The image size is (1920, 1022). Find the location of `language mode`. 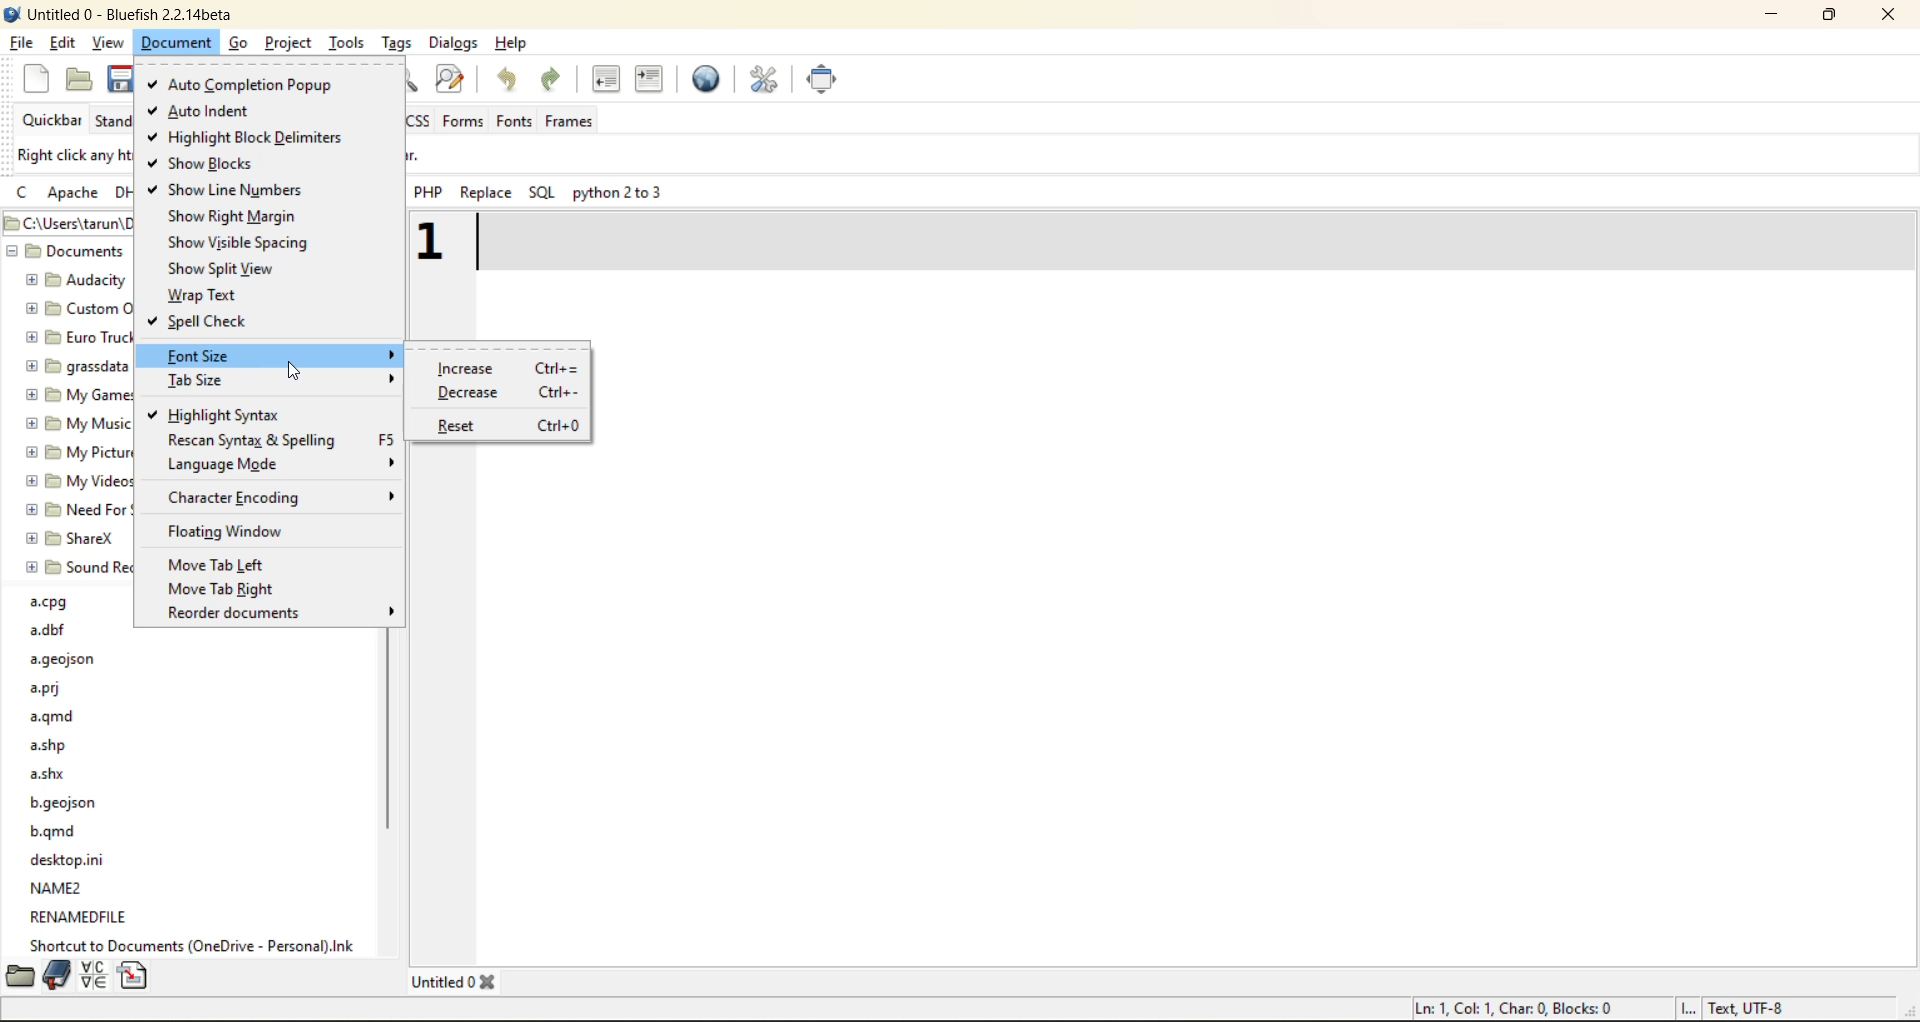

language mode is located at coordinates (220, 467).